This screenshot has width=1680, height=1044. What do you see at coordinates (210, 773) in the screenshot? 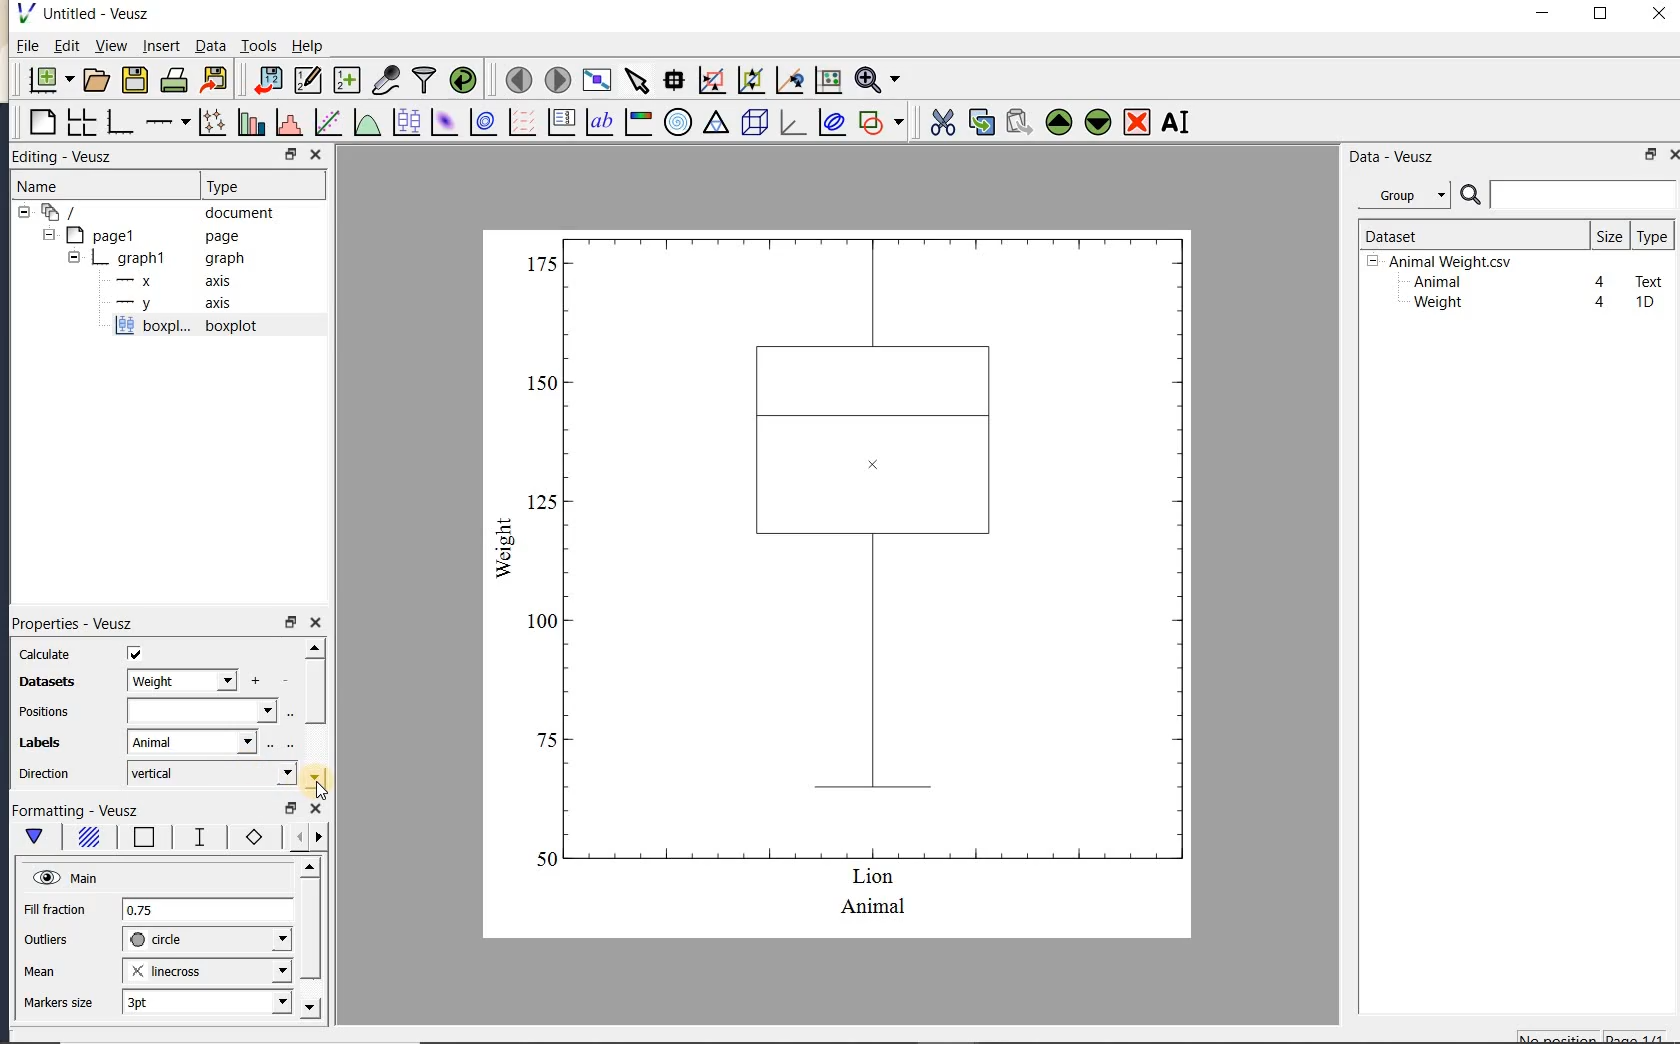
I see `vertical` at bounding box center [210, 773].